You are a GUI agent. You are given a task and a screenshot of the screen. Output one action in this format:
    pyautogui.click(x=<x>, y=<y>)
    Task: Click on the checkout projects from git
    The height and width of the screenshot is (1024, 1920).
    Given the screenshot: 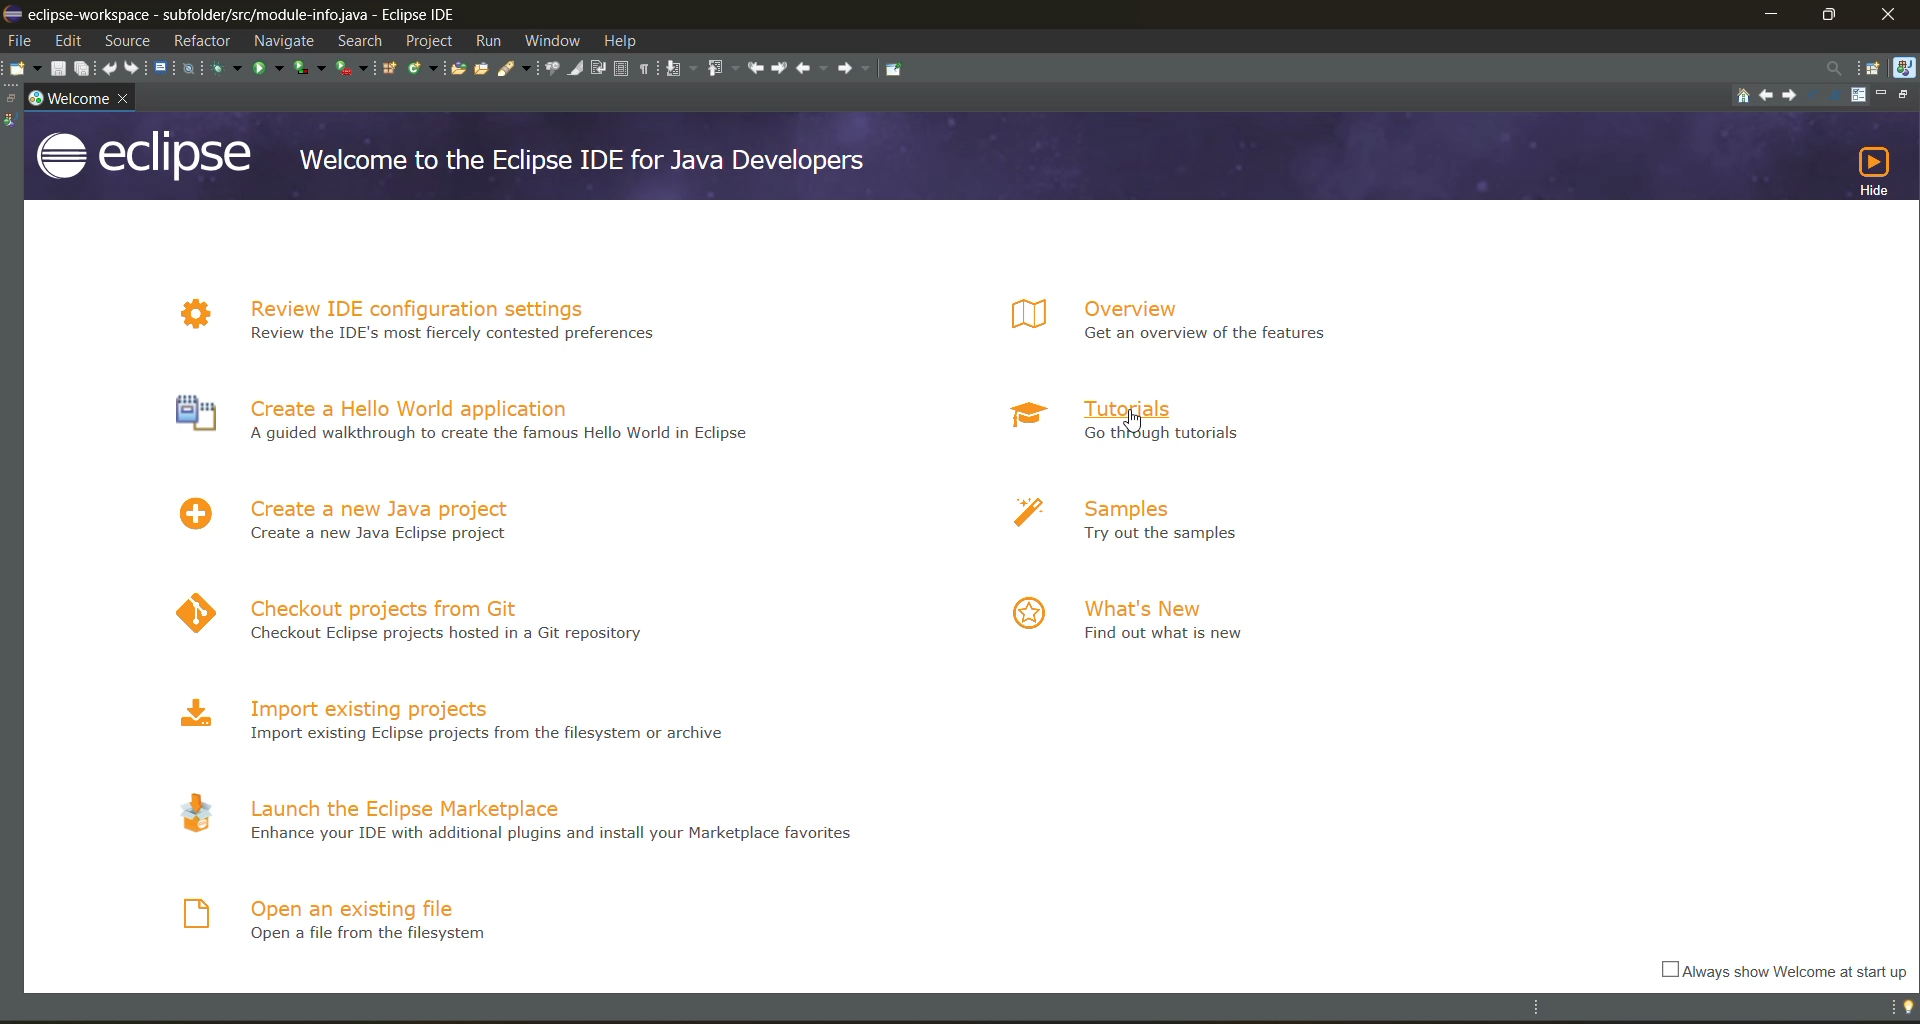 What is the action you would take?
    pyautogui.click(x=424, y=624)
    